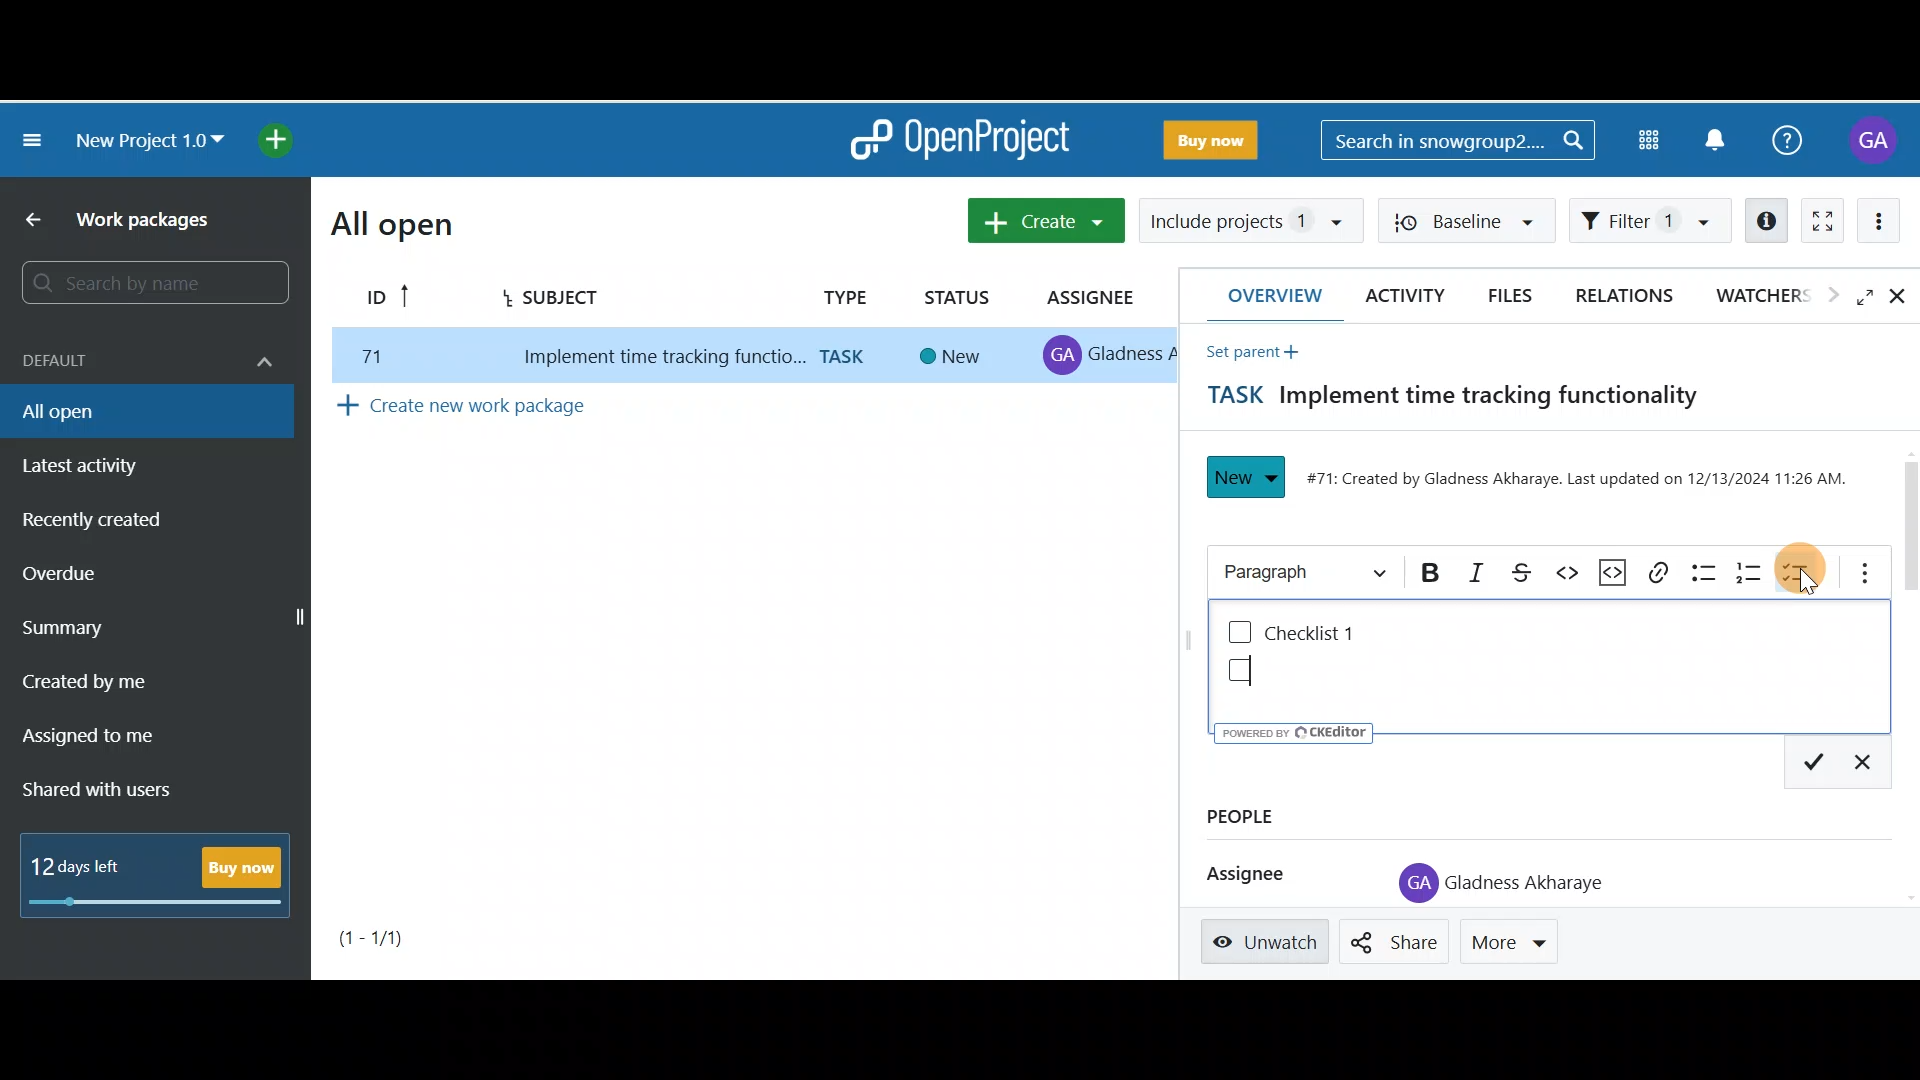 The image size is (1920, 1080). Describe the element at coordinates (1303, 567) in the screenshot. I see `Heading` at that location.